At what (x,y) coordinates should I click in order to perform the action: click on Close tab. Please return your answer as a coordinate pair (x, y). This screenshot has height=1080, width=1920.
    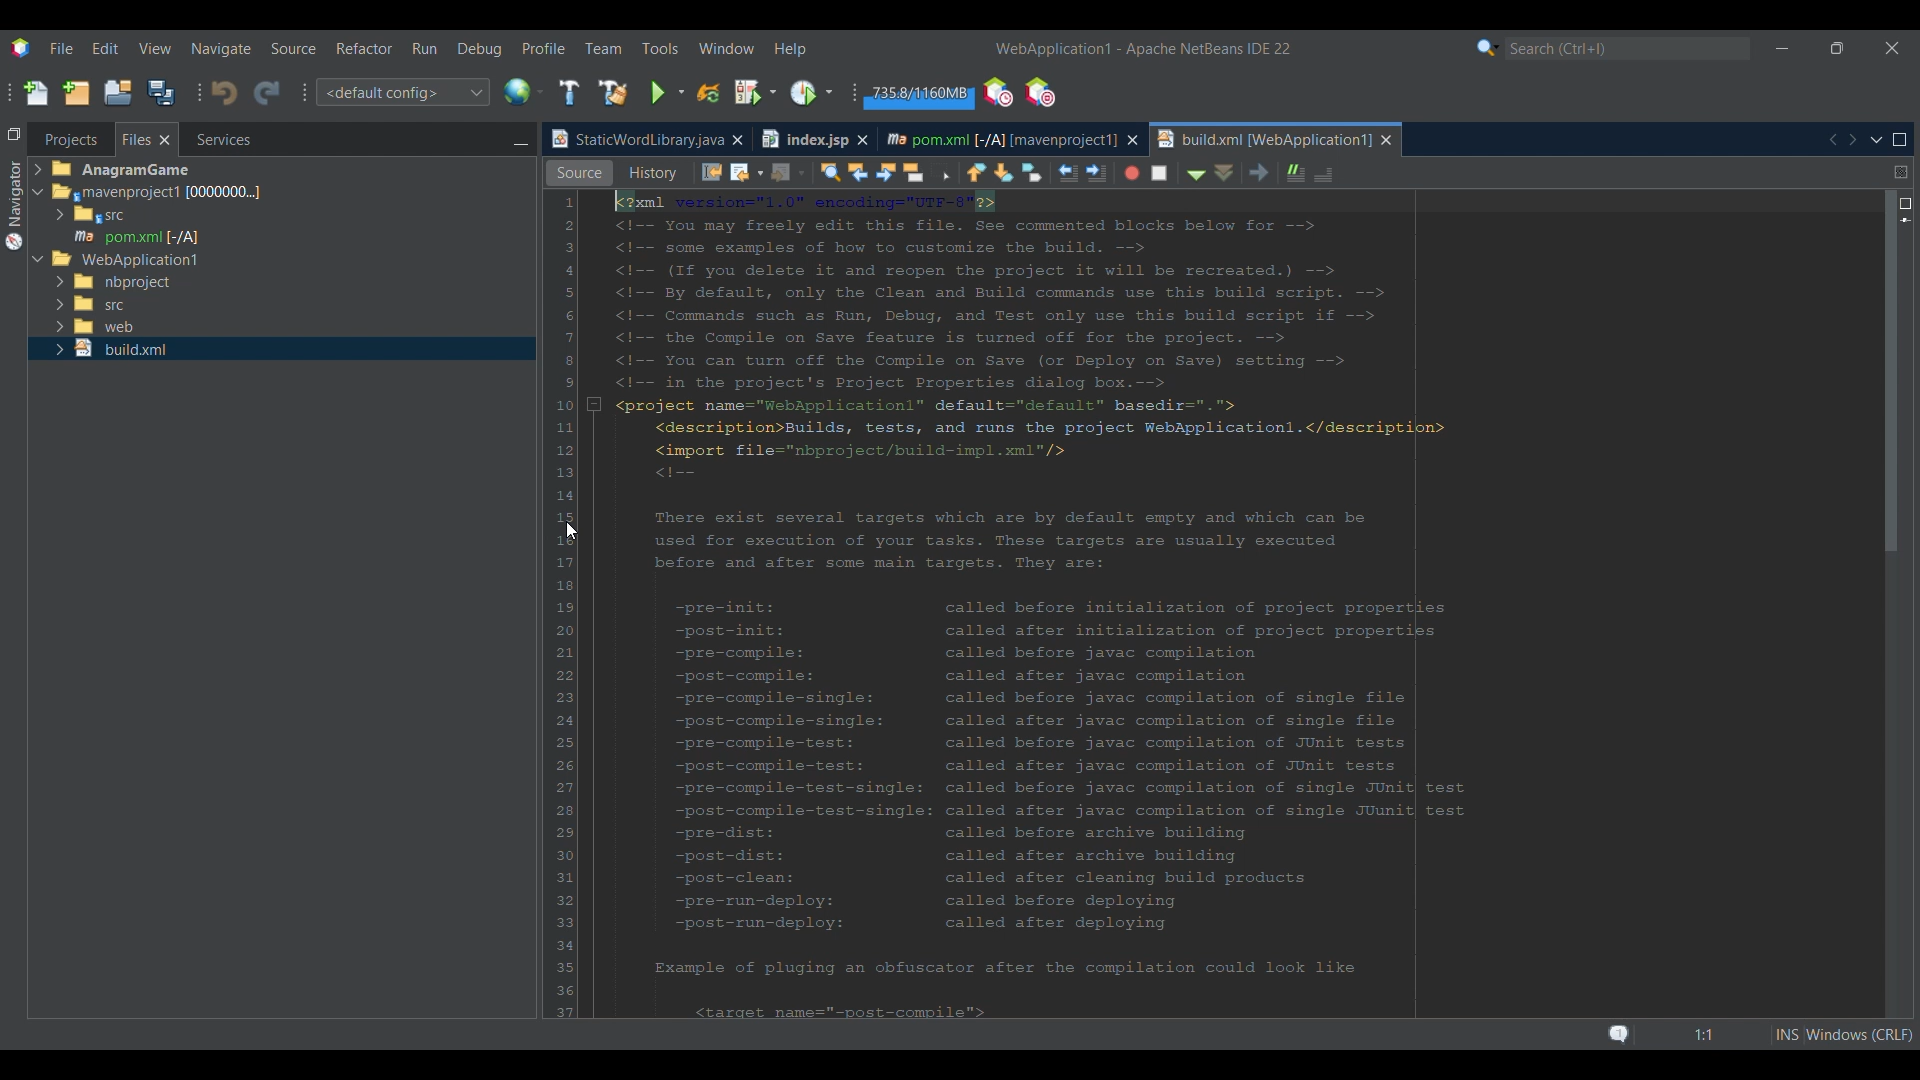
    Looking at the image, I should click on (1133, 140).